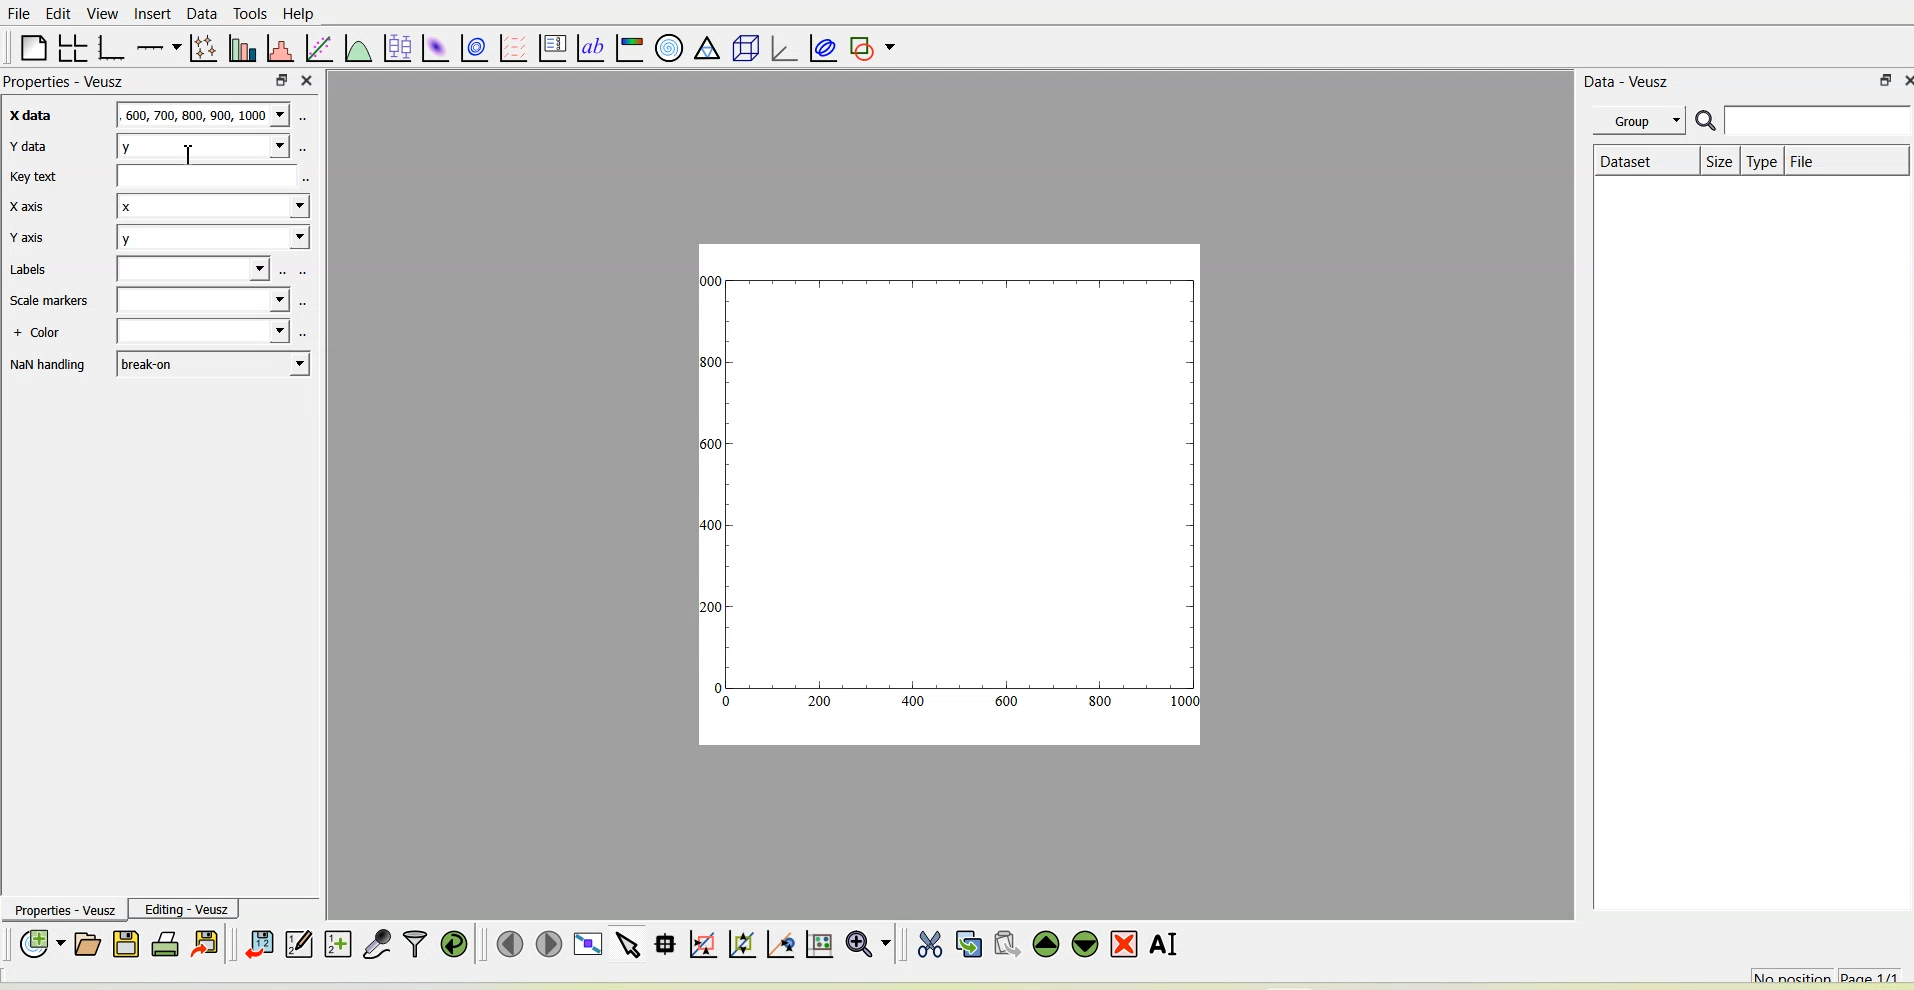 Image resolution: width=1914 pixels, height=990 pixels. I want to click on select using dataset browser, so click(303, 300).